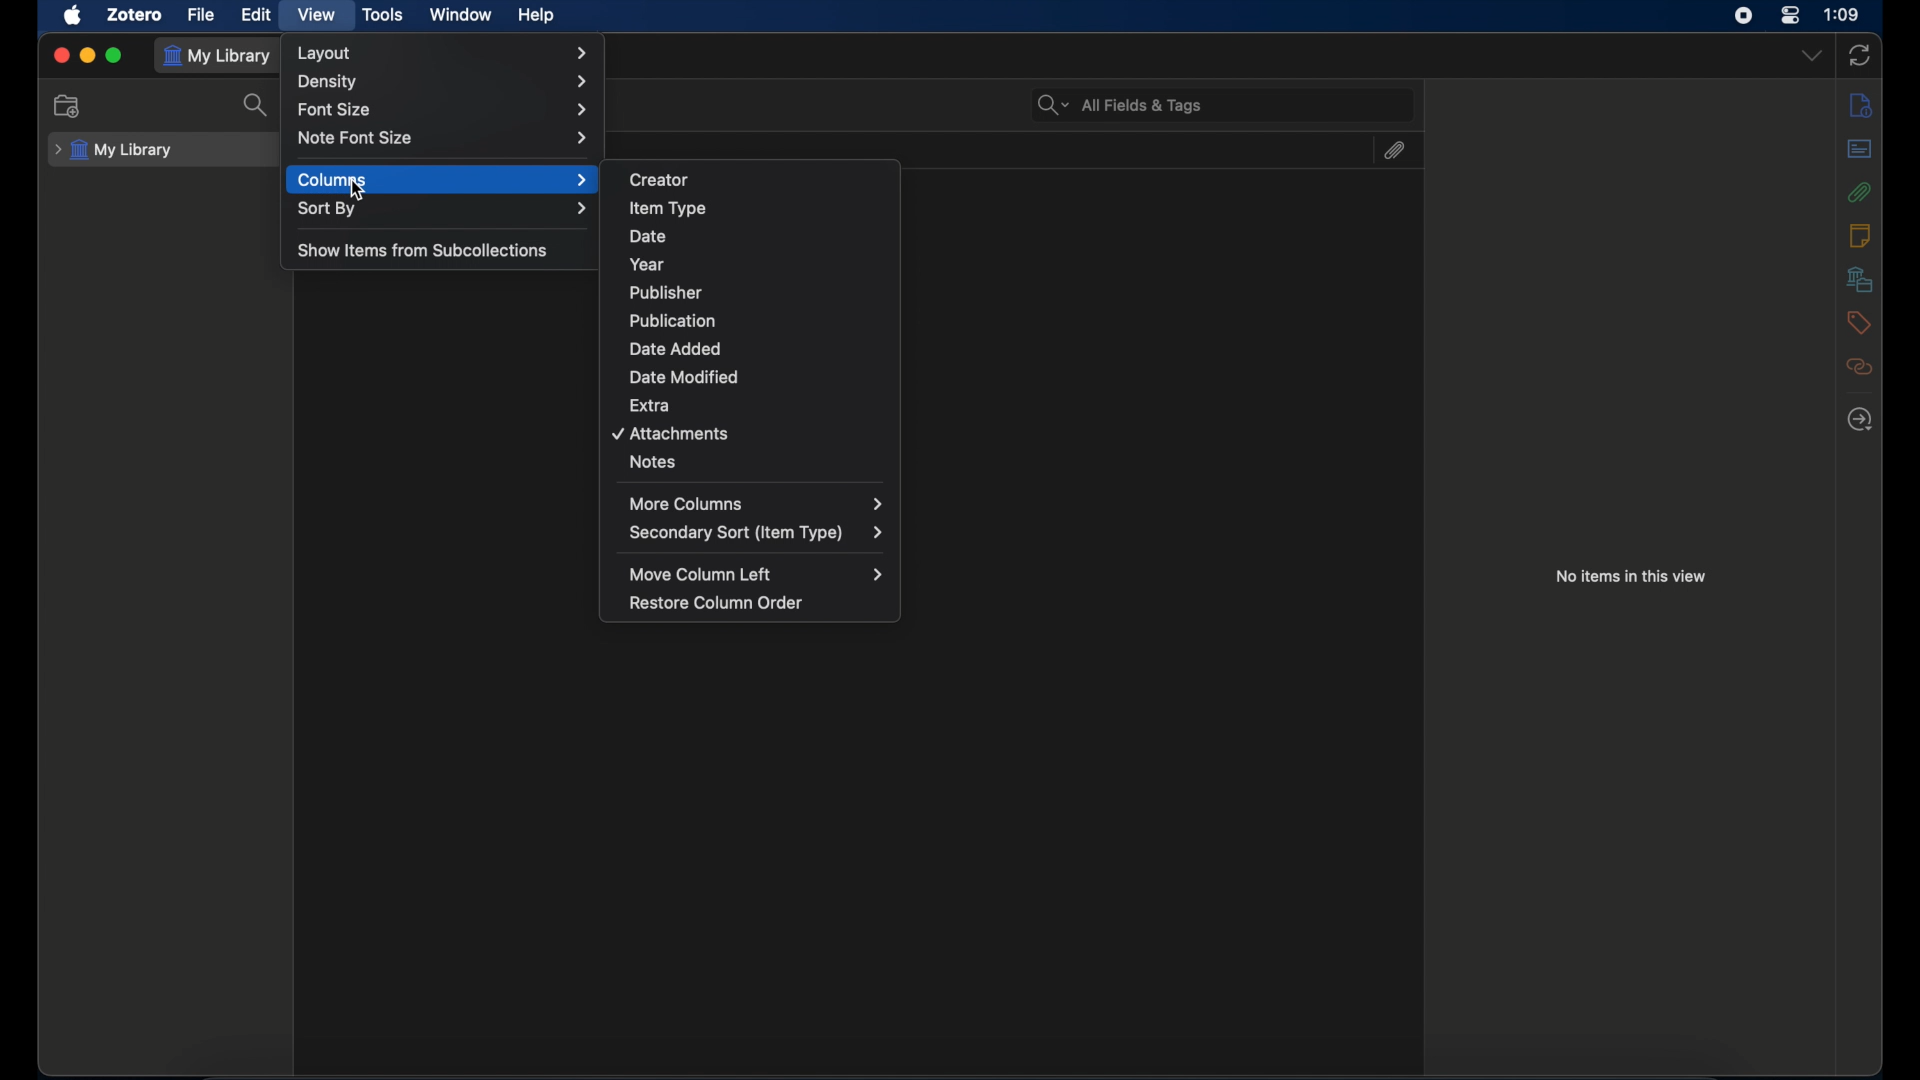 The width and height of the screenshot is (1920, 1080). I want to click on attachments, so click(1858, 192).